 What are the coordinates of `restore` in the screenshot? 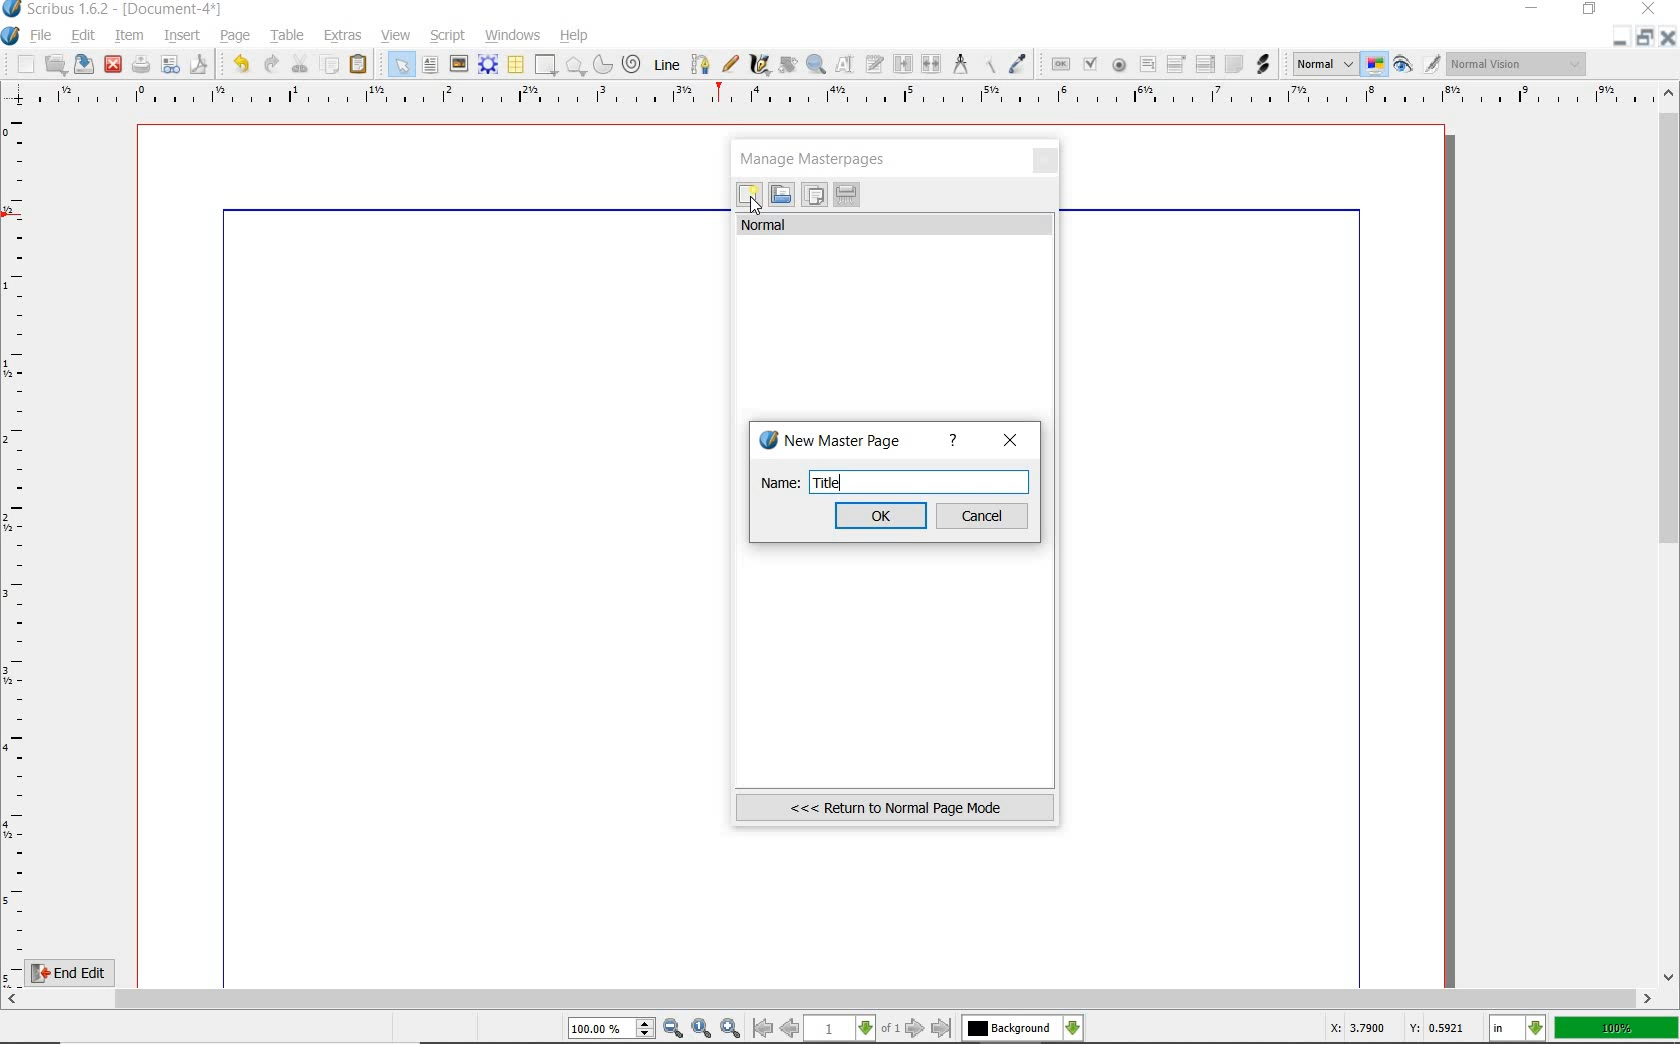 It's located at (1648, 38).